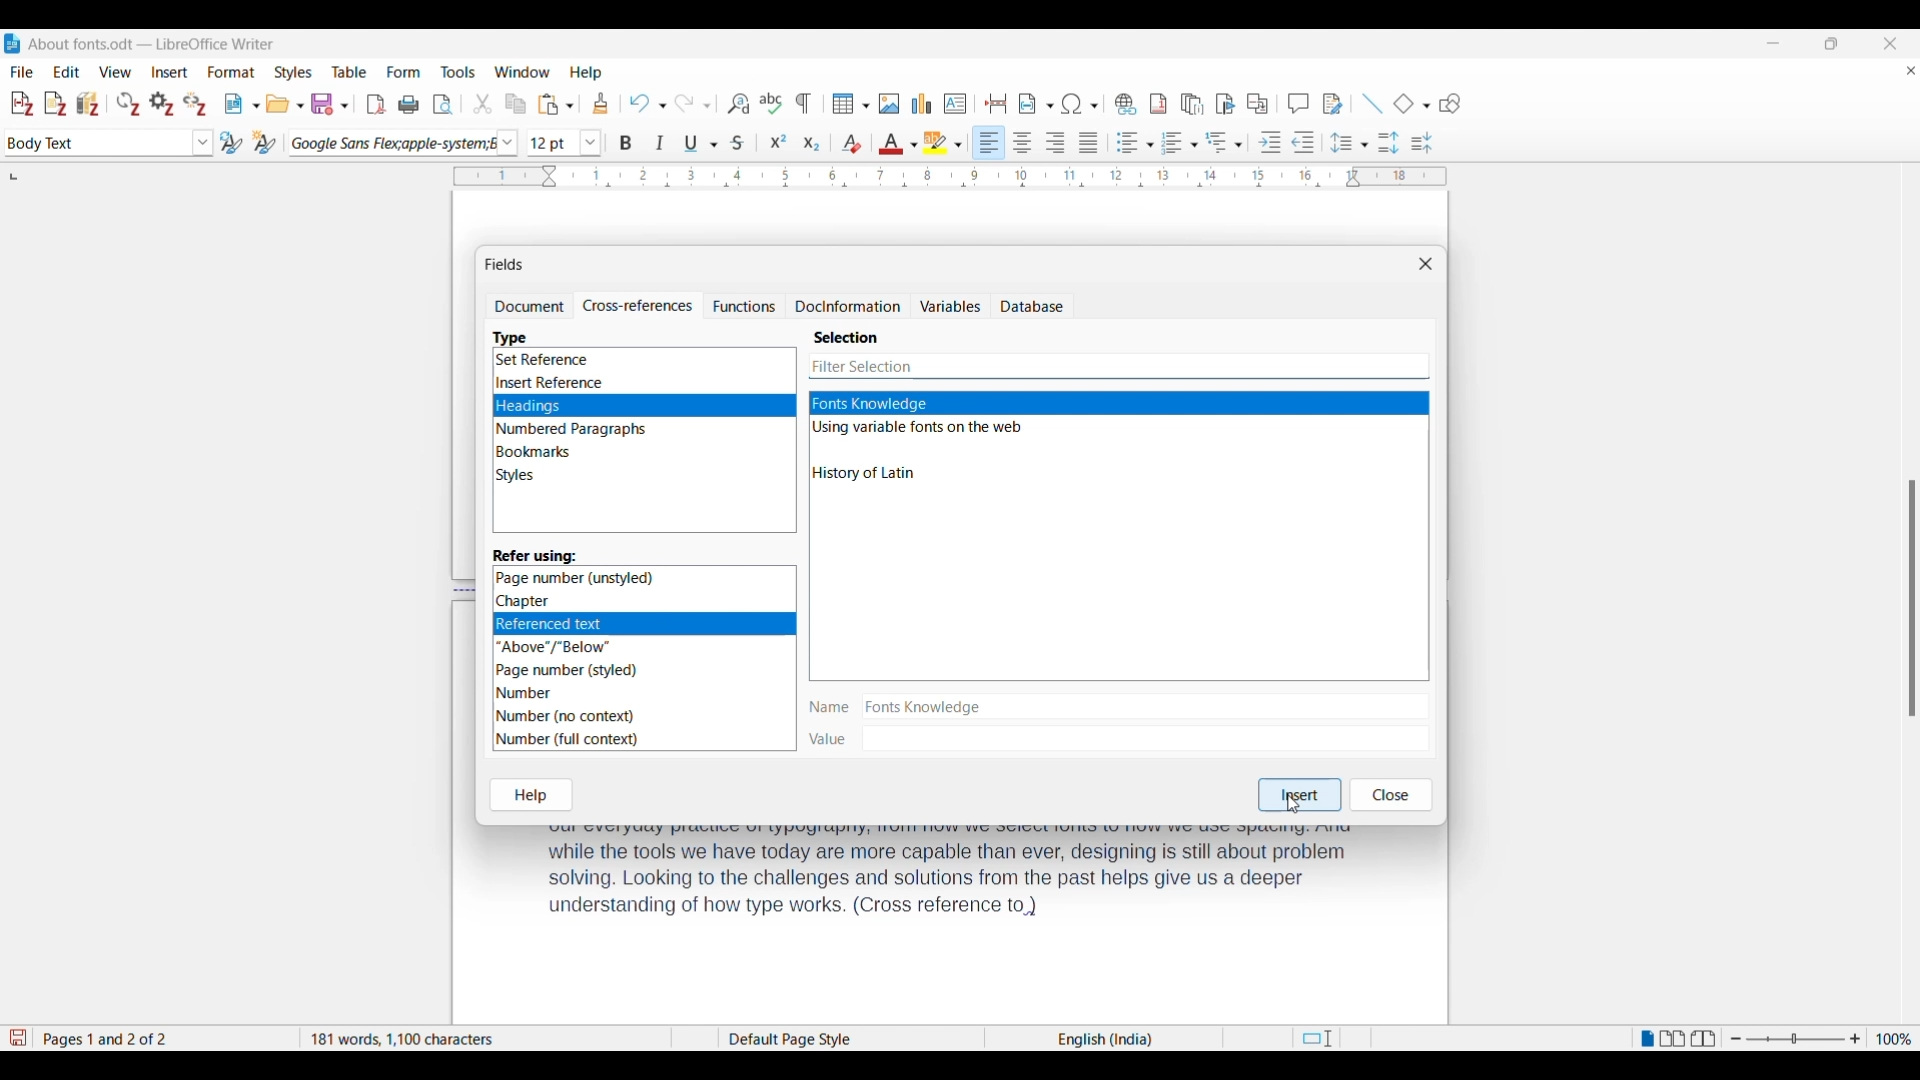 The image size is (1920, 1080). Describe the element at coordinates (1298, 103) in the screenshot. I see `Insert comment` at that location.